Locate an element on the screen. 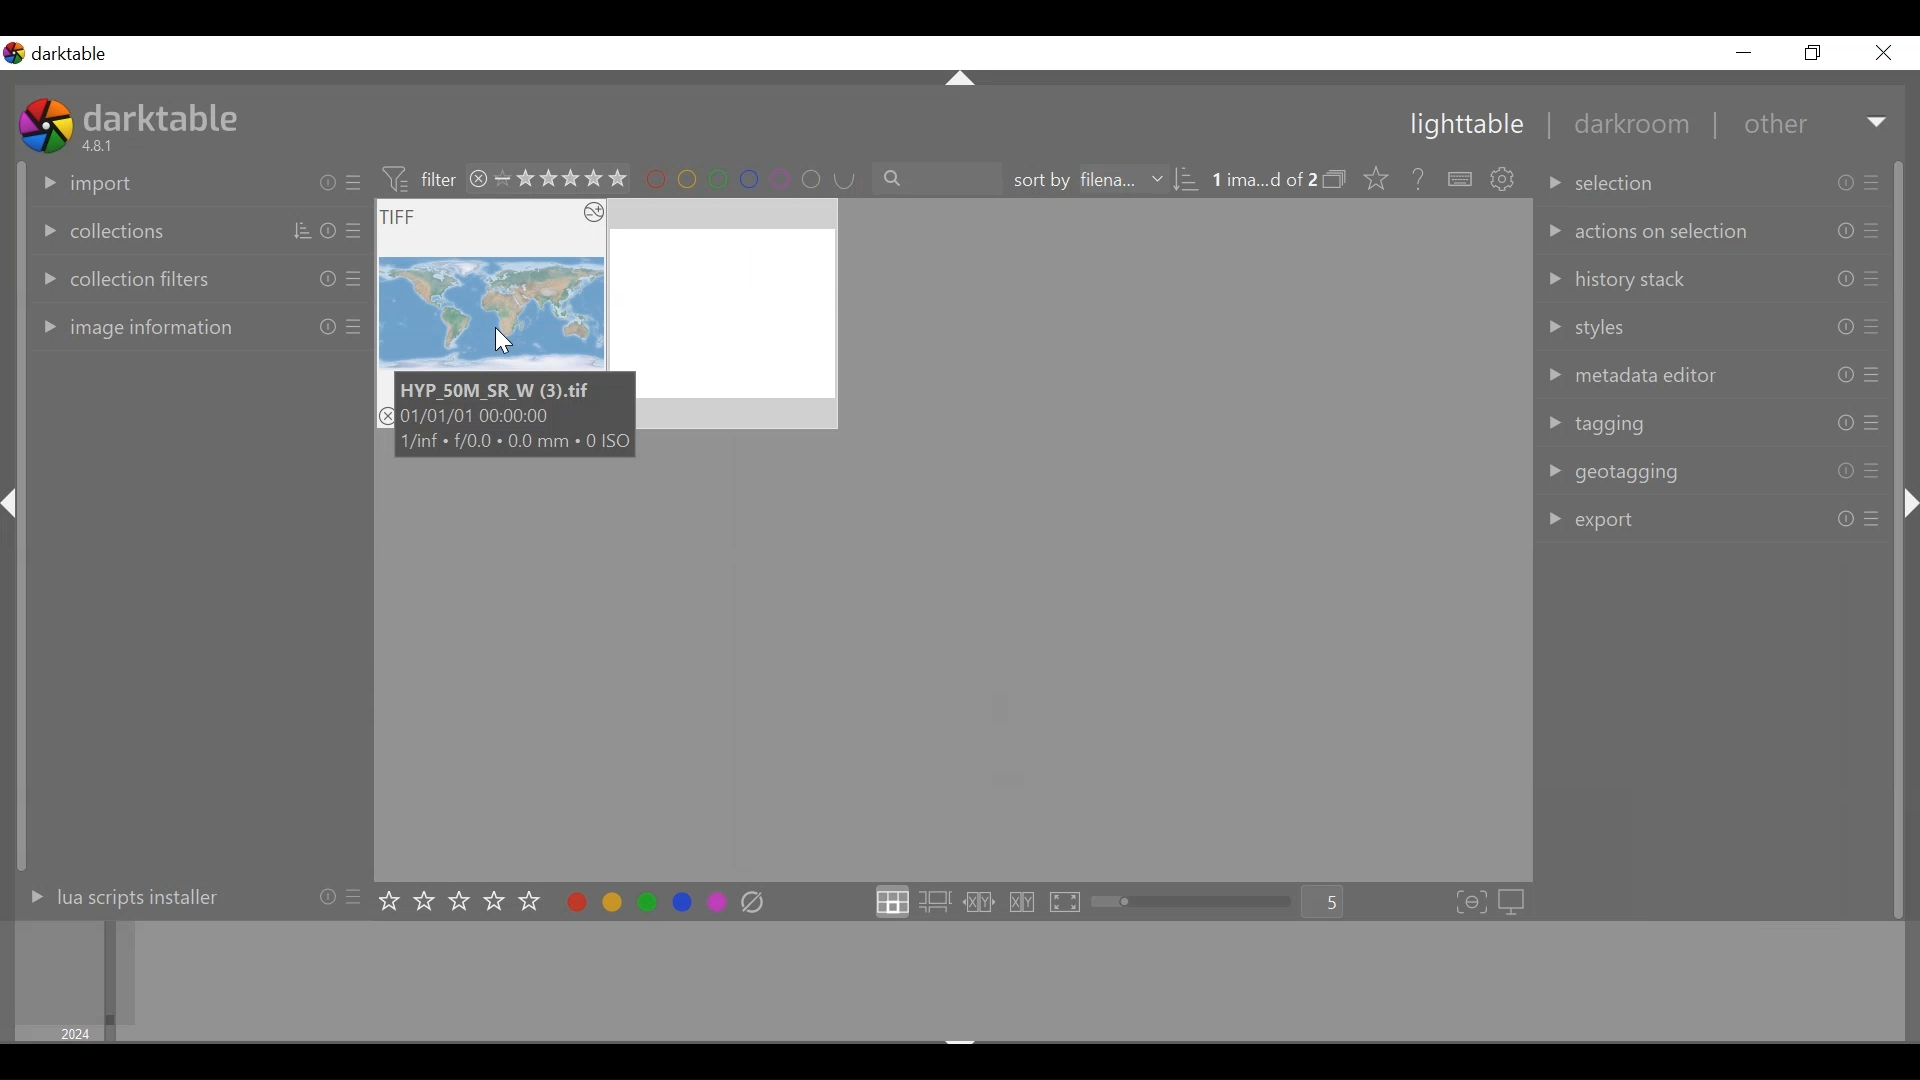  history pack is located at coordinates (1711, 276).